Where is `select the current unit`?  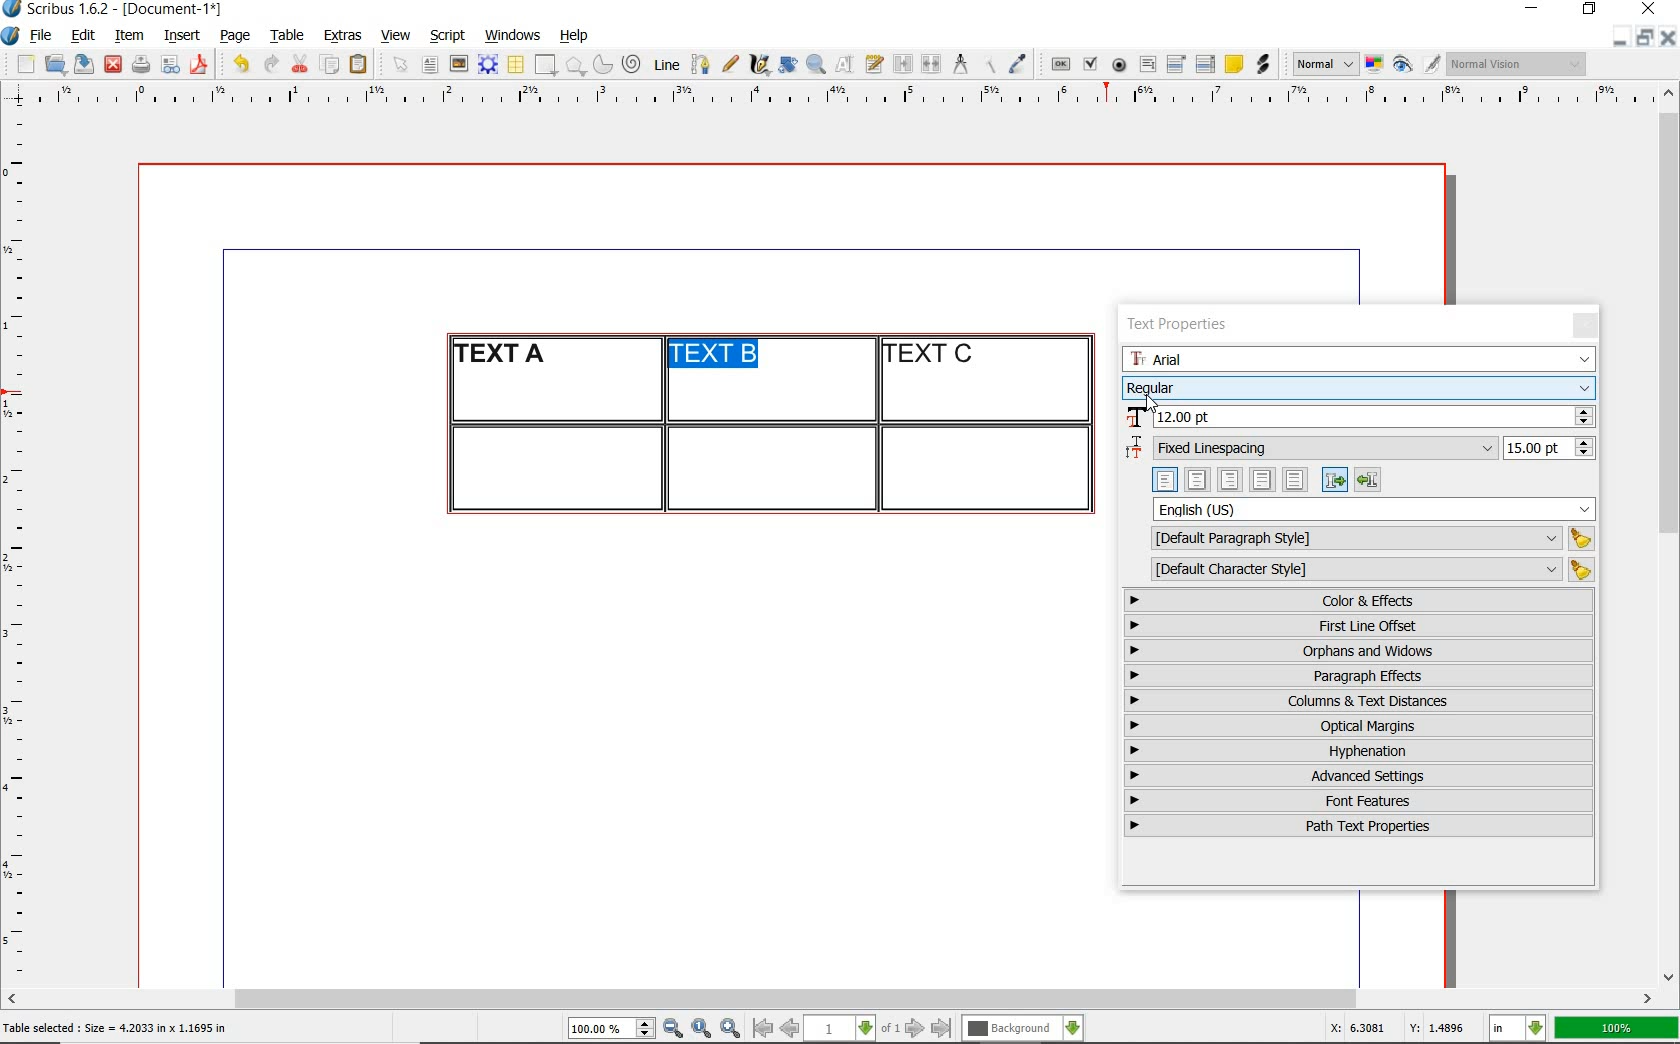
select the current unit is located at coordinates (1518, 1029).